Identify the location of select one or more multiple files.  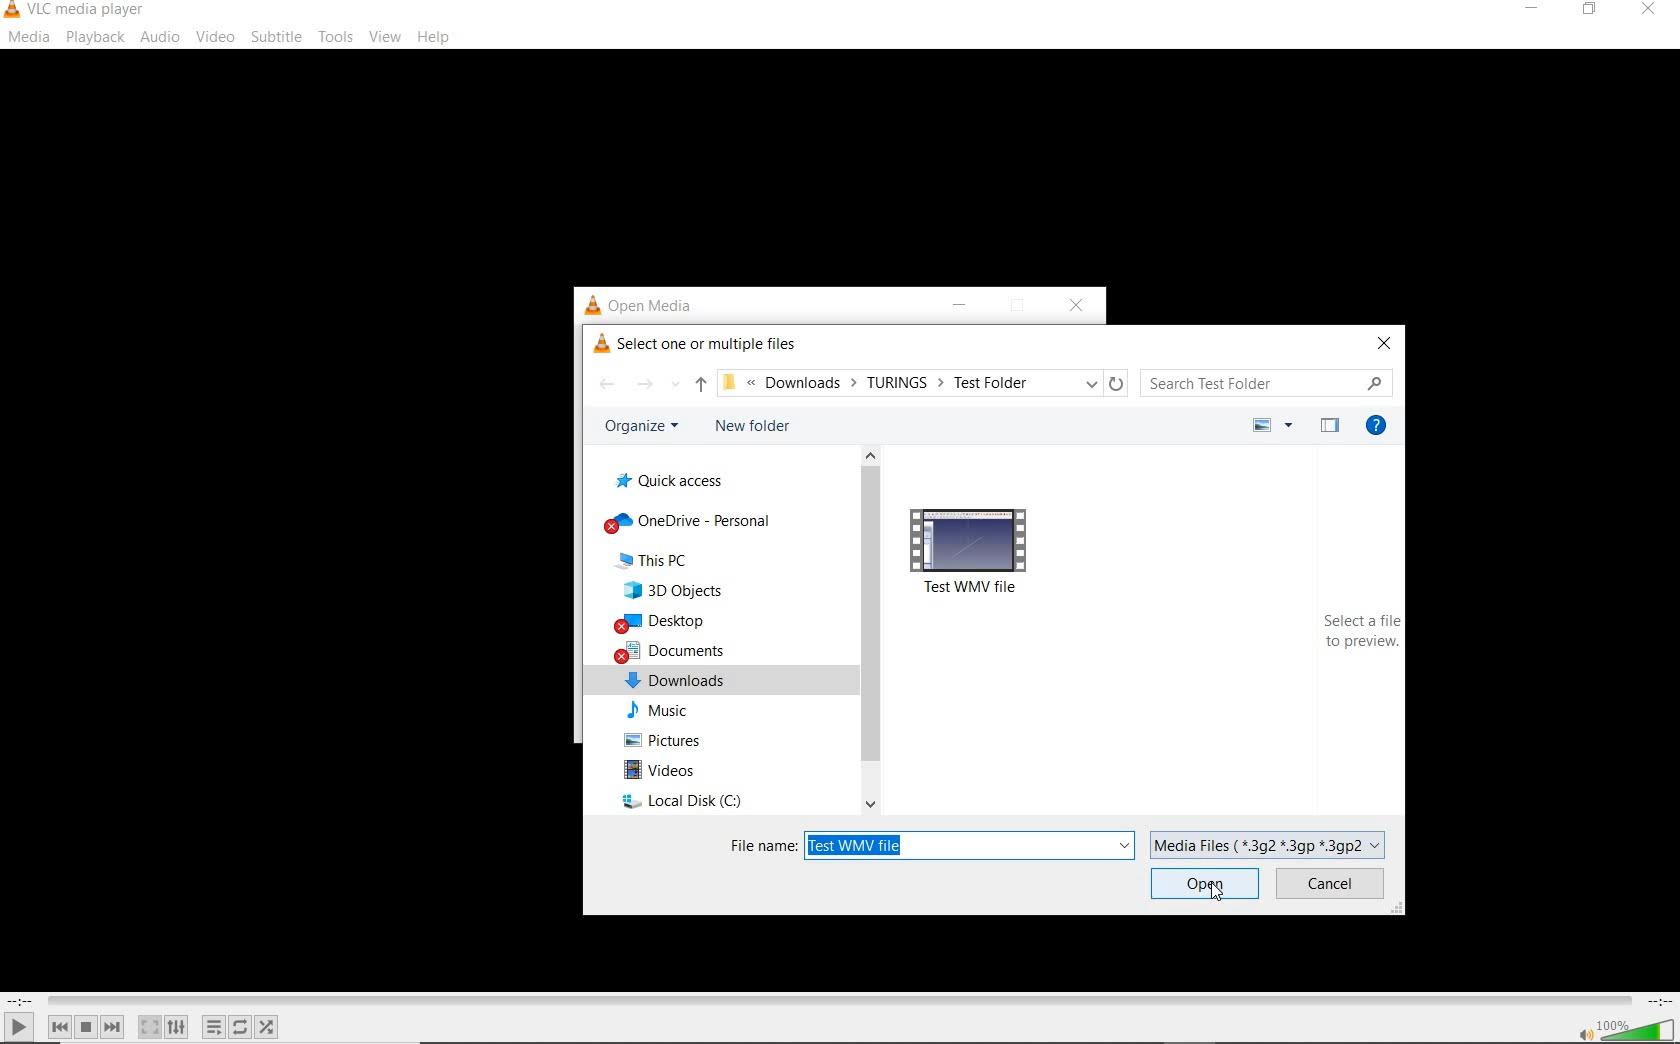
(704, 343).